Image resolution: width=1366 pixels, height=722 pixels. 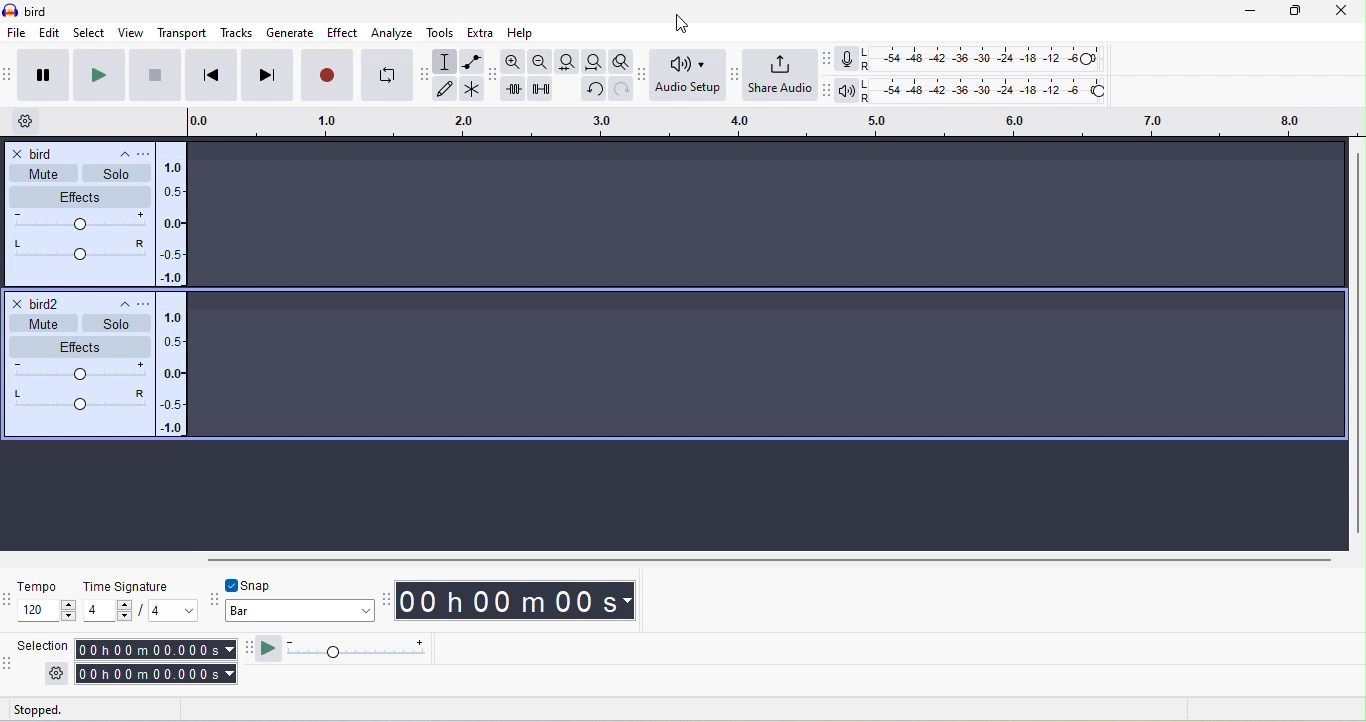 What do you see at coordinates (77, 248) in the screenshot?
I see `pan: center` at bounding box center [77, 248].